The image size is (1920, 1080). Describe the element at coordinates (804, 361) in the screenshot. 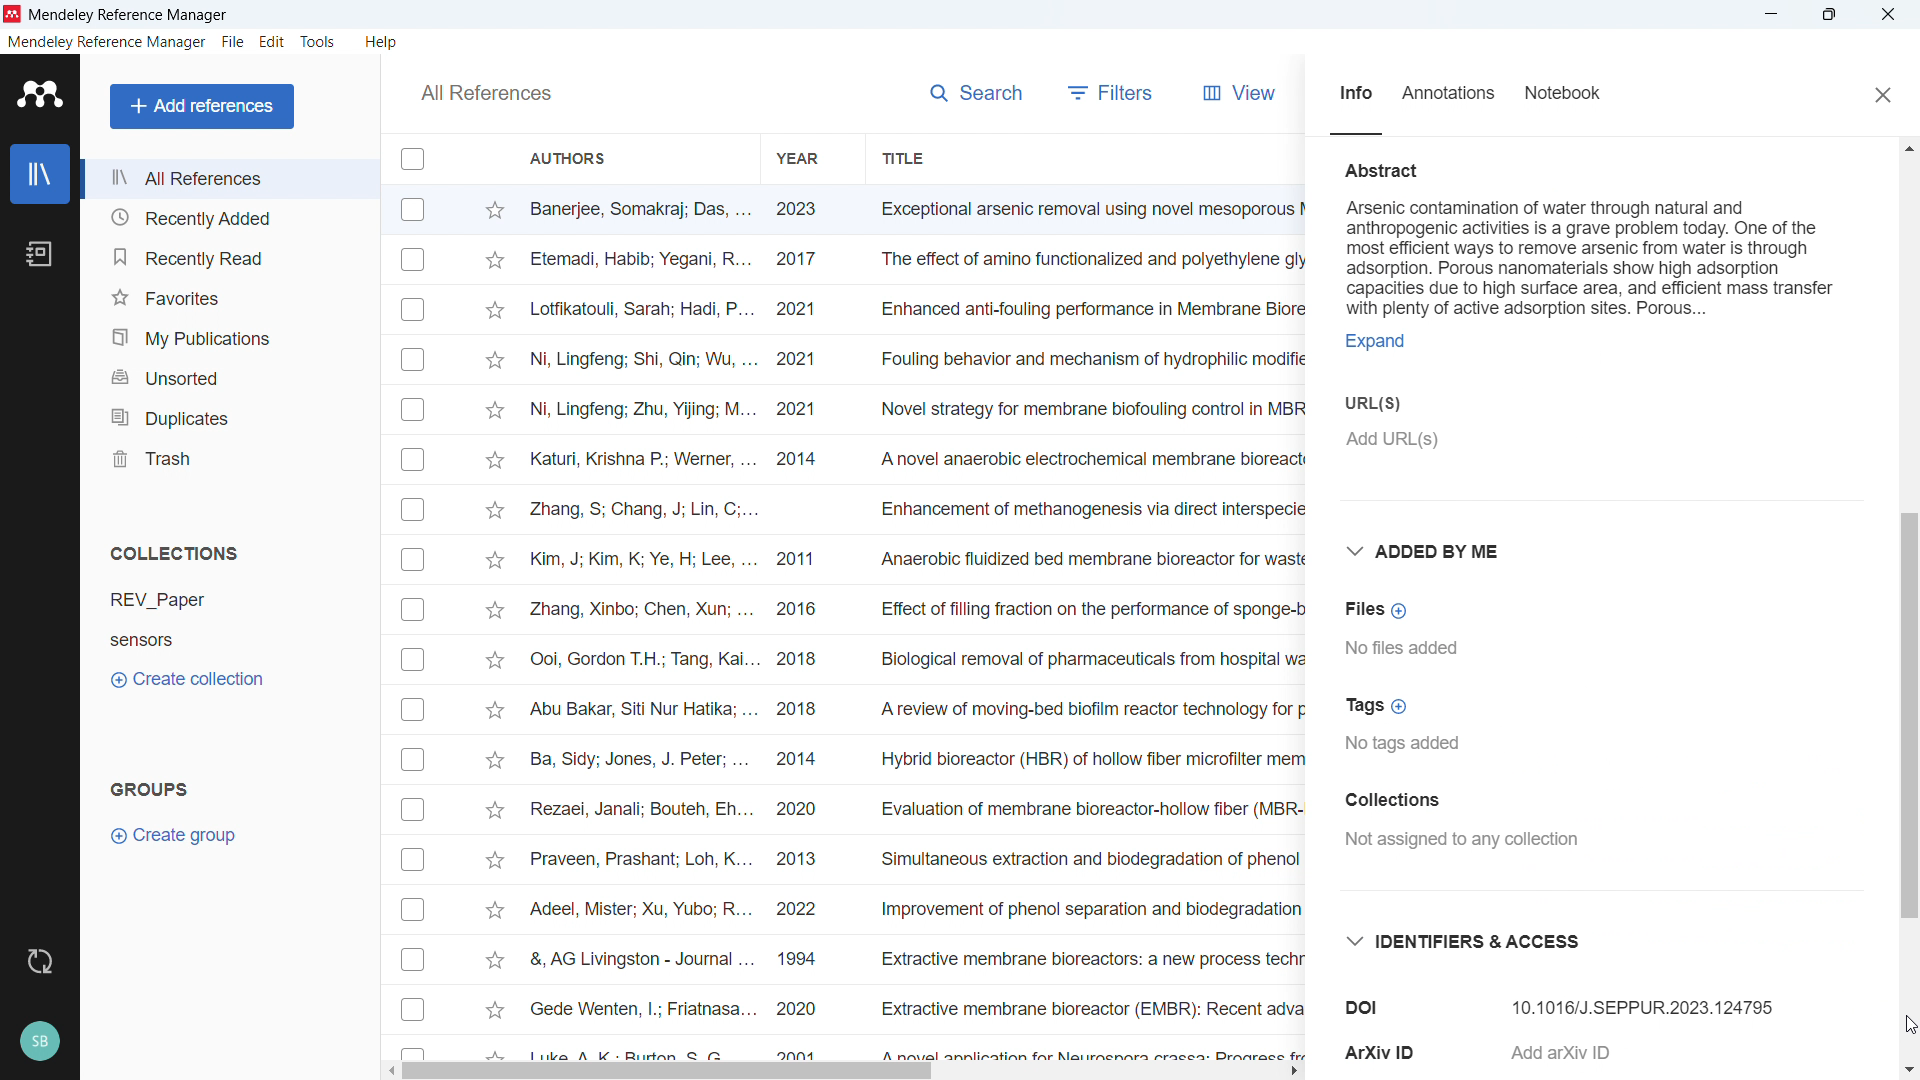

I see `2021` at that location.